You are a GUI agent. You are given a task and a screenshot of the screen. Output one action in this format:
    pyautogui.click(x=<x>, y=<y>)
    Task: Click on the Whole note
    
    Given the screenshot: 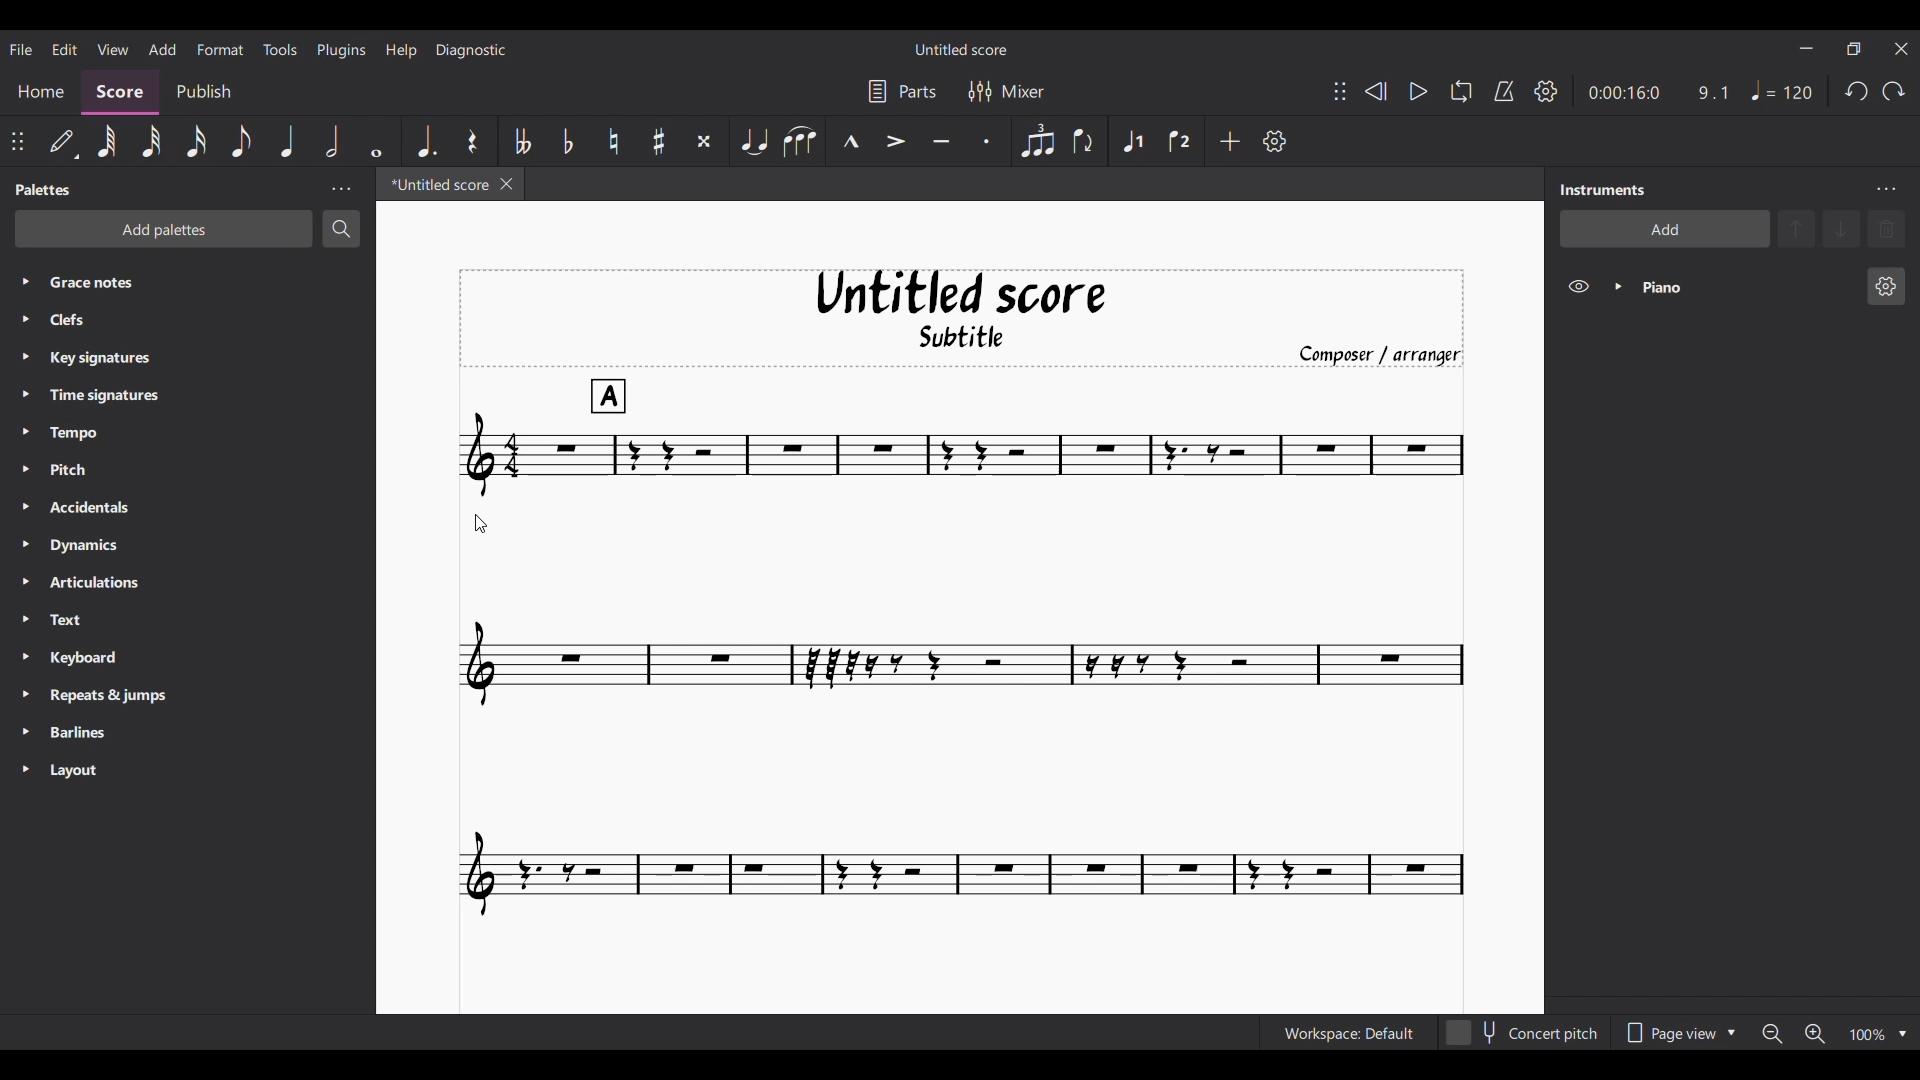 What is the action you would take?
    pyautogui.click(x=376, y=141)
    